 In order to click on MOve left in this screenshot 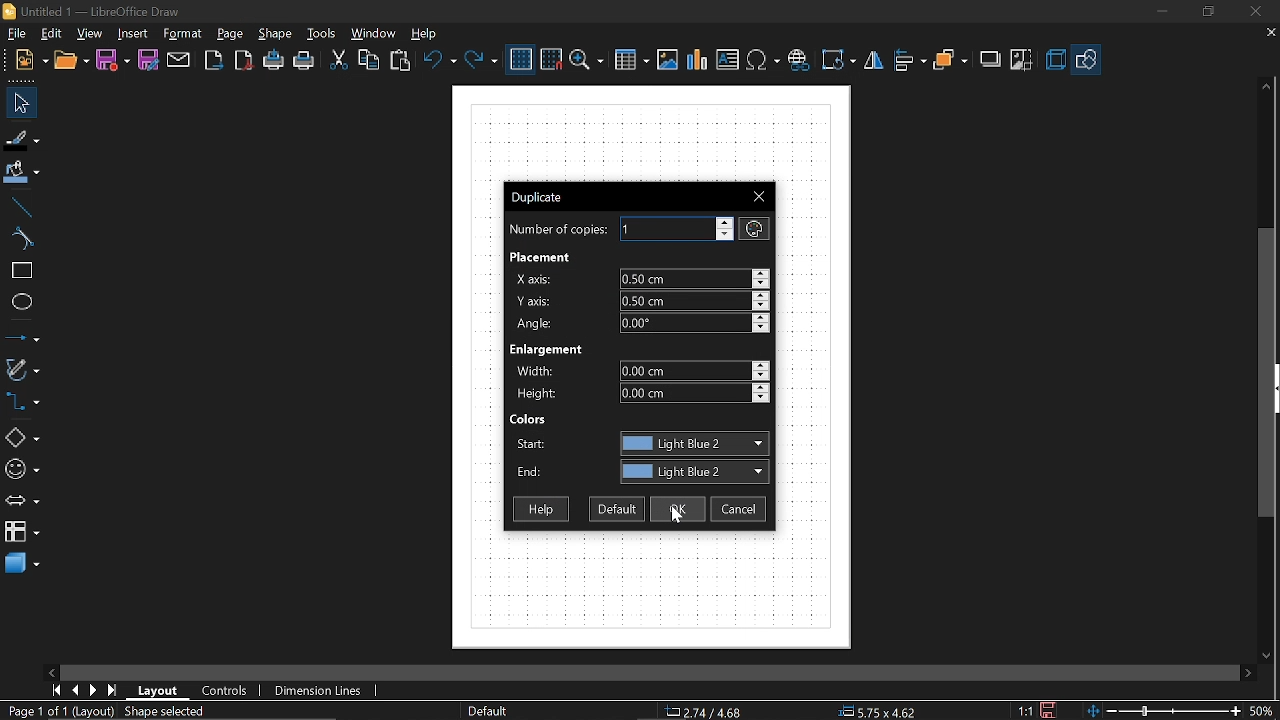, I will do `click(51, 671)`.